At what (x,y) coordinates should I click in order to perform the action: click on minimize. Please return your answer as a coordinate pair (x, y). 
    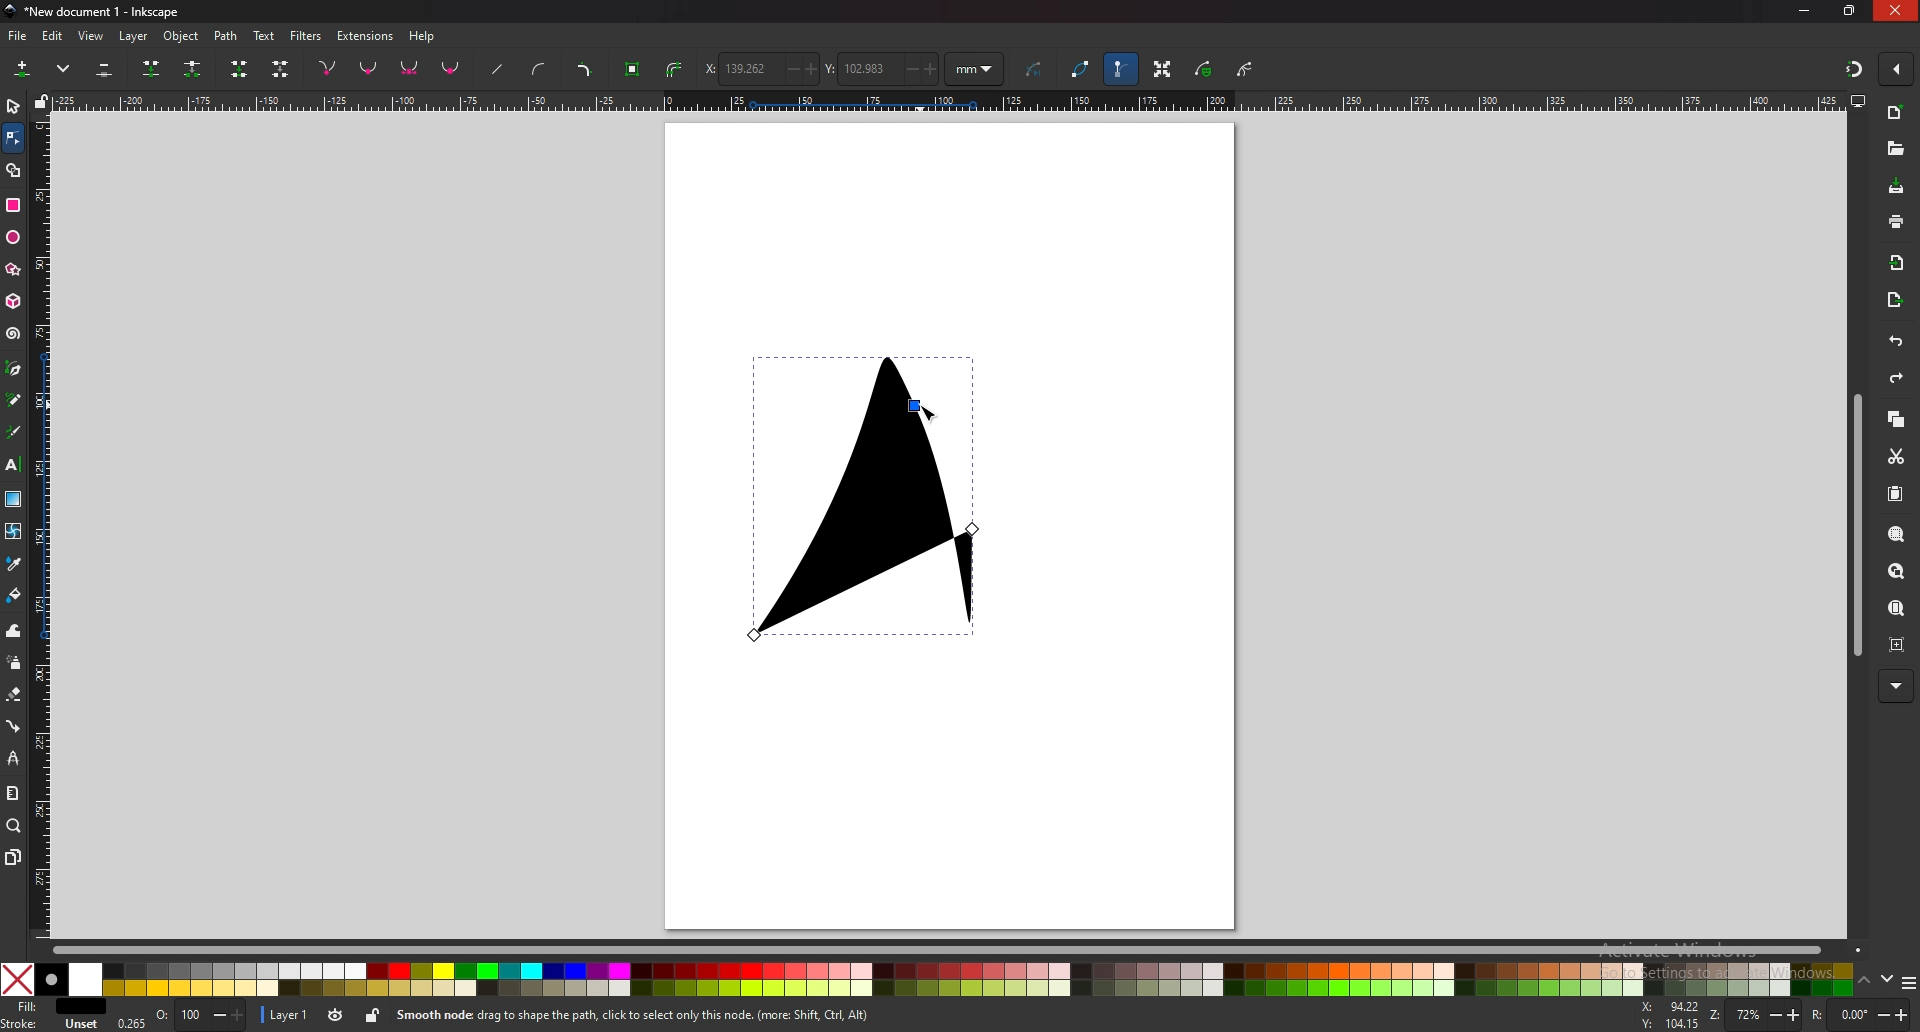
    Looking at the image, I should click on (1805, 11).